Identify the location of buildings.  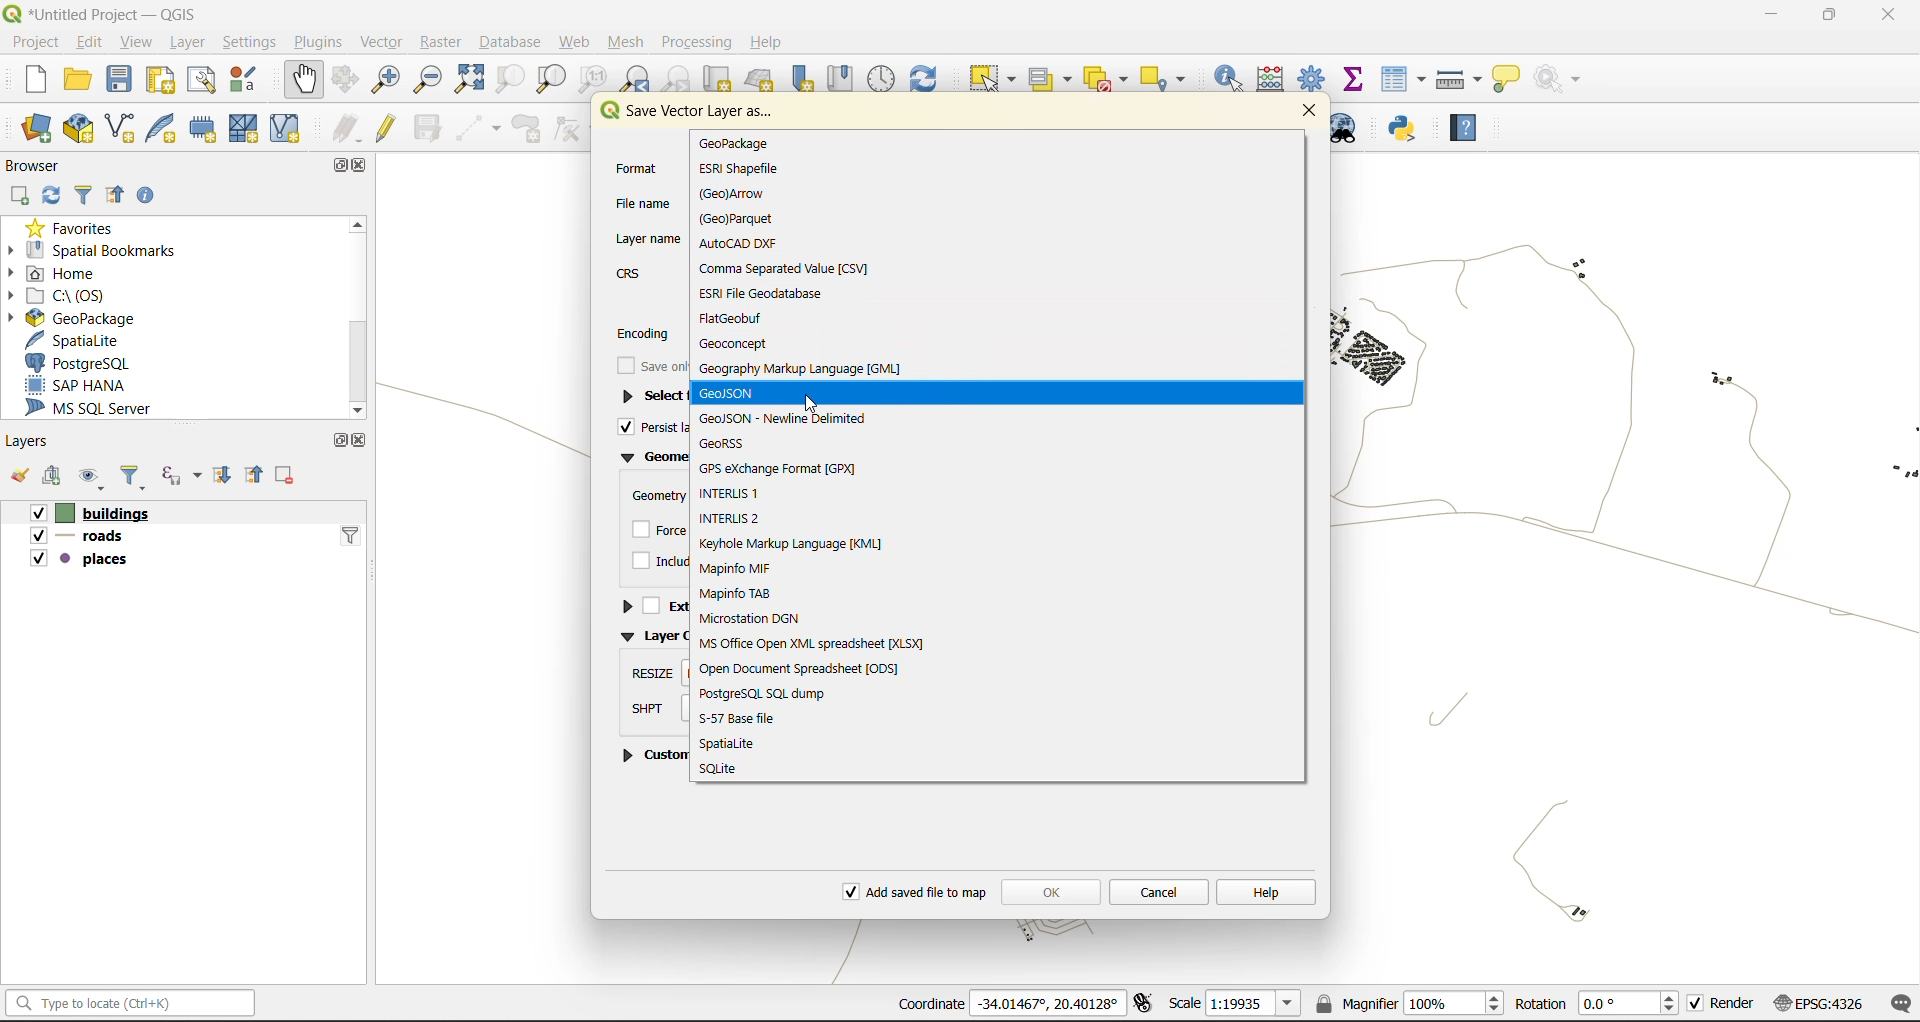
(84, 512).